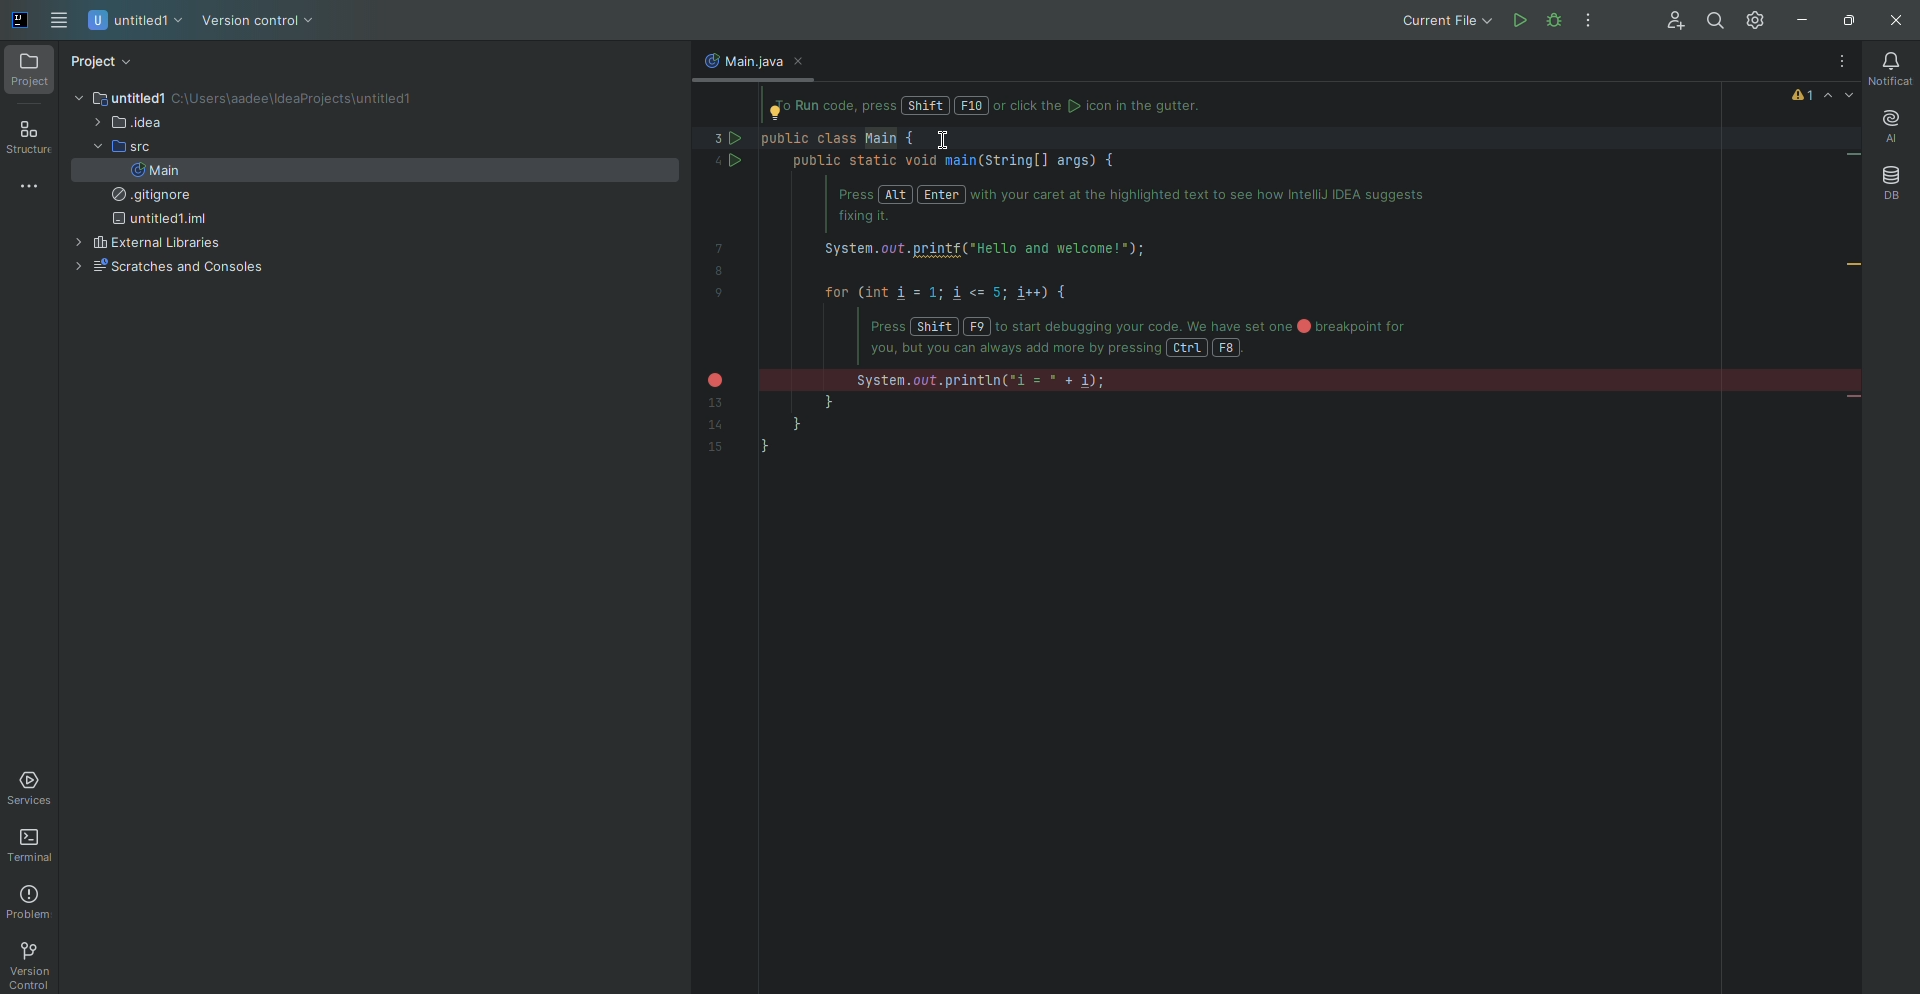 The width and height of the screenshot is (1920, 994). Describe the element at coordinates (805, 62) in the screenshot. I see `close` at that location.